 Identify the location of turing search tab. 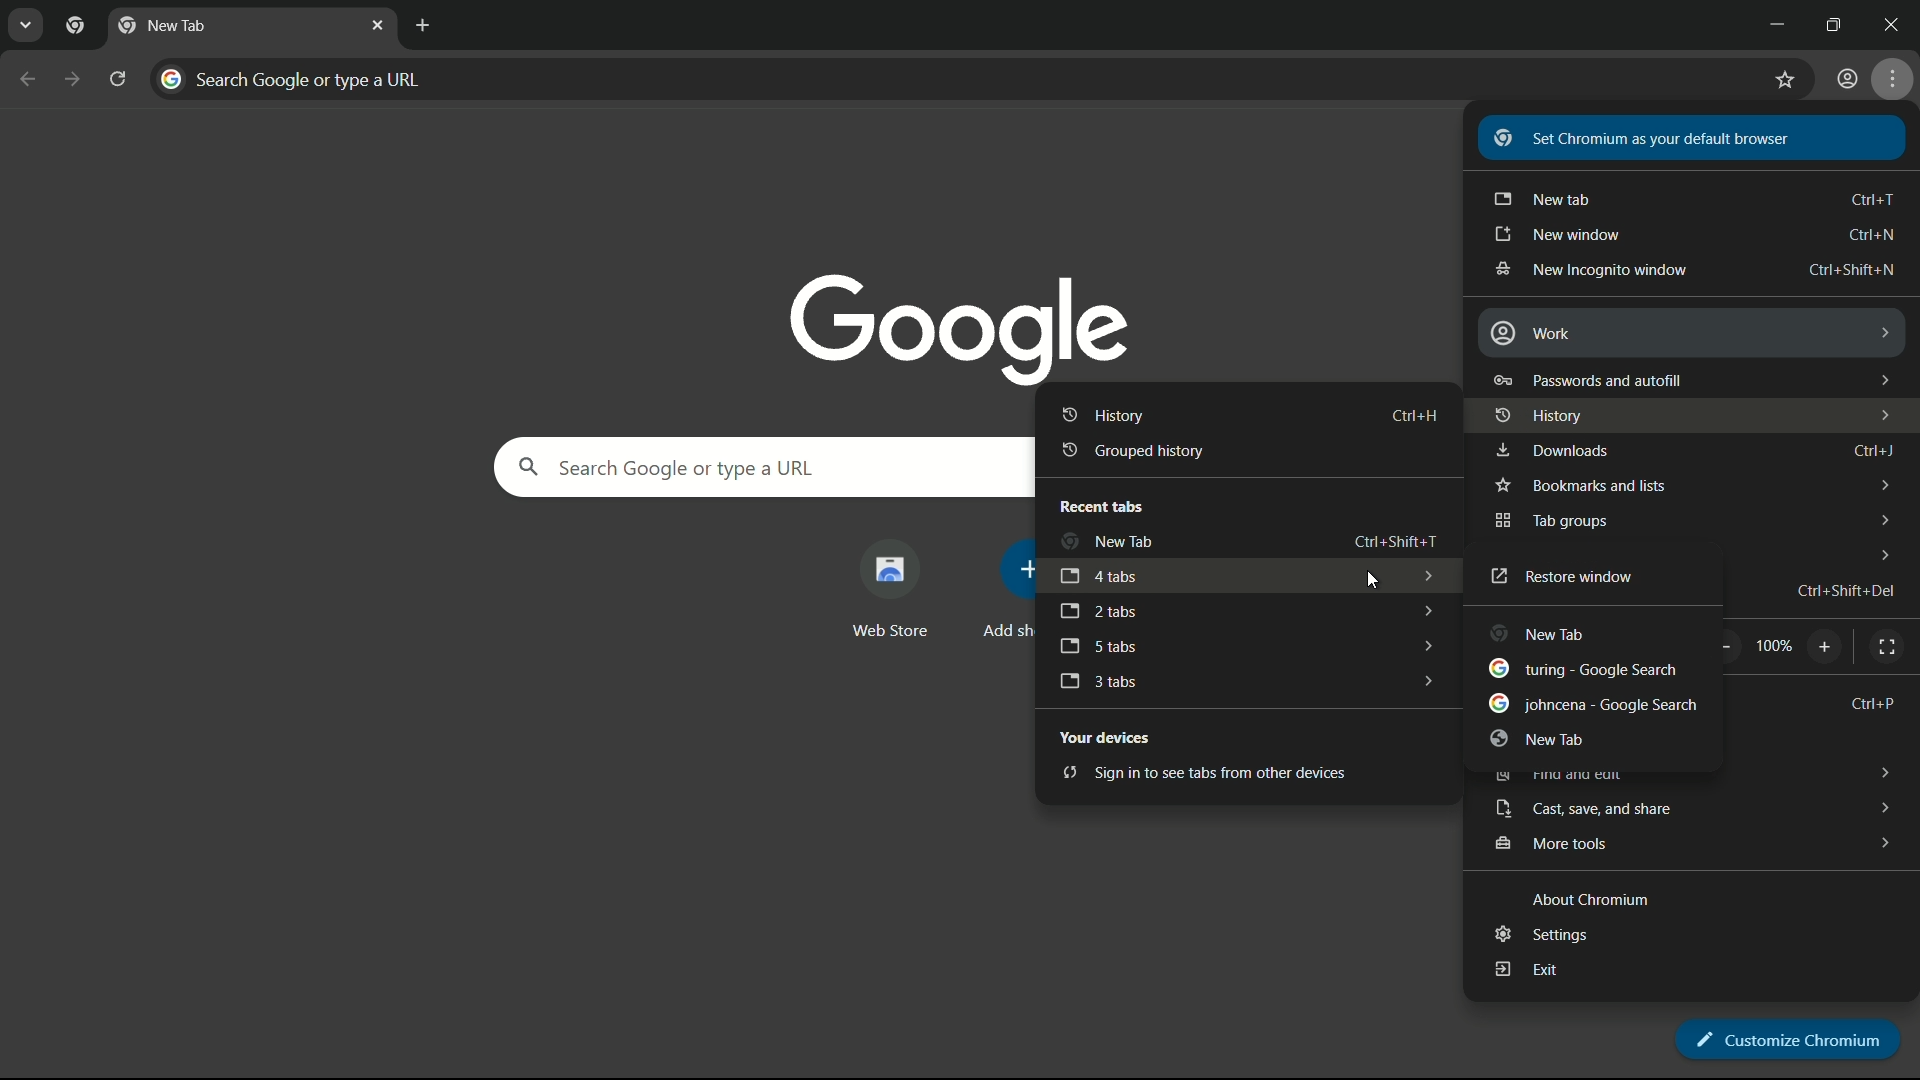
(1576, 667).